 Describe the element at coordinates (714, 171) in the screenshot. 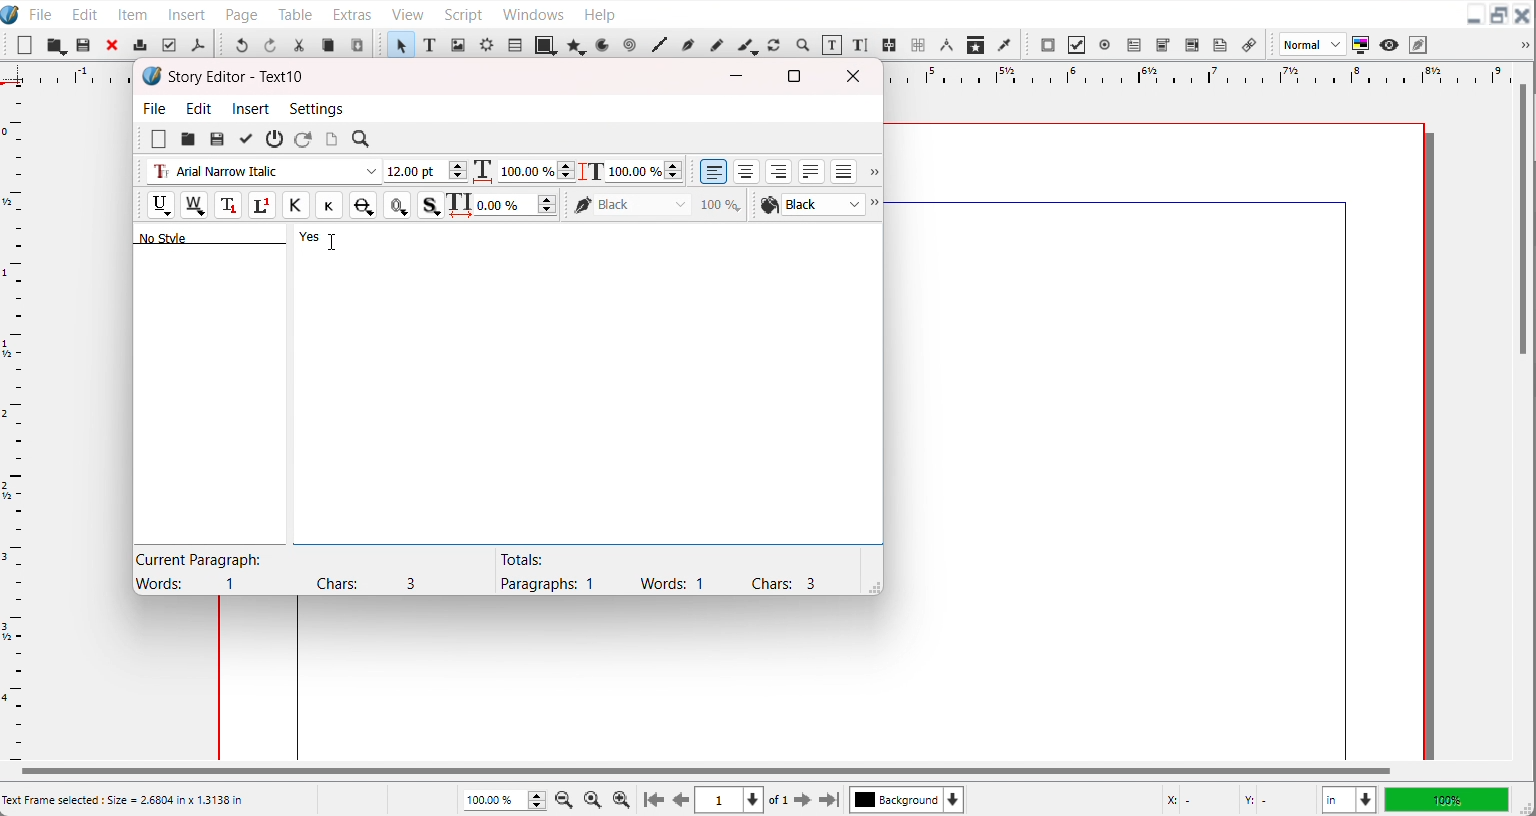

I see `Align text left` at that location.